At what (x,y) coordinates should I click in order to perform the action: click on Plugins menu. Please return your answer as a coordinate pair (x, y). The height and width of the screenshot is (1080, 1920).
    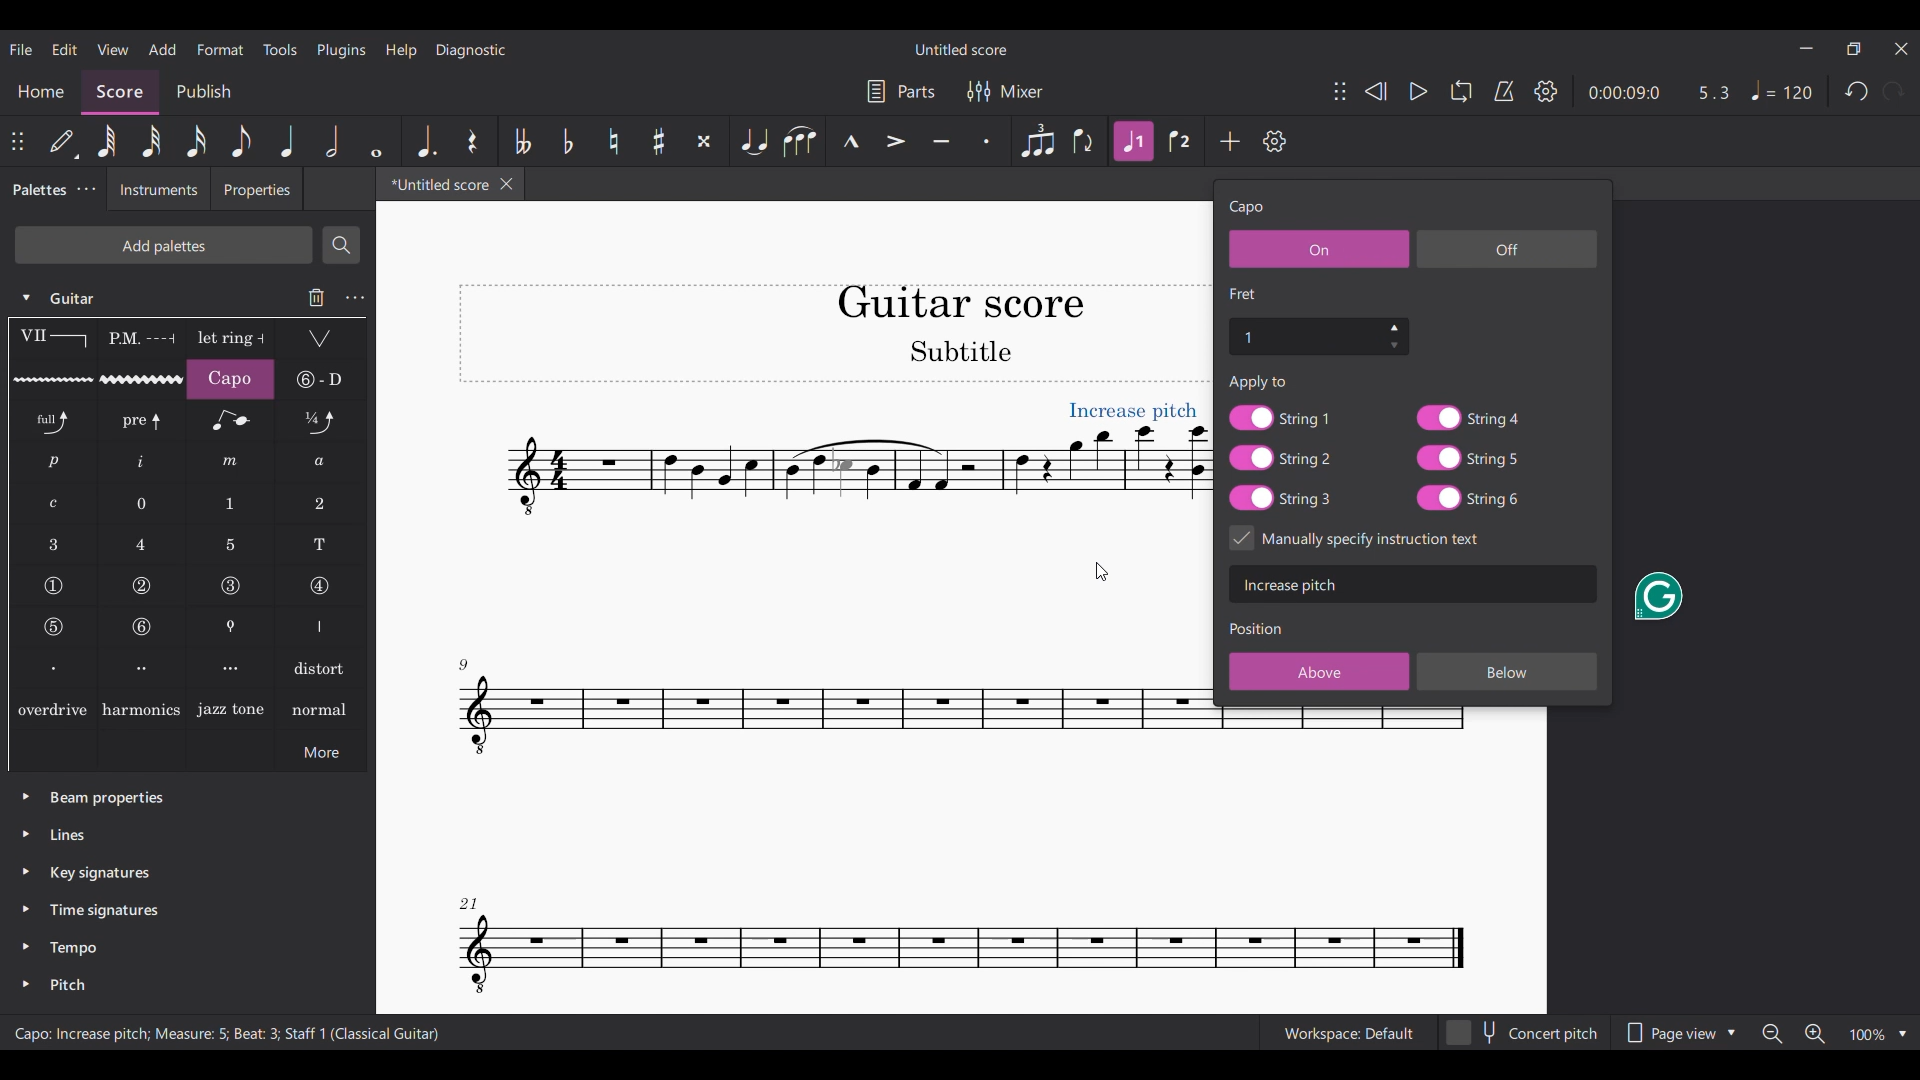
    Looking at the image, I should click on (342, 51).